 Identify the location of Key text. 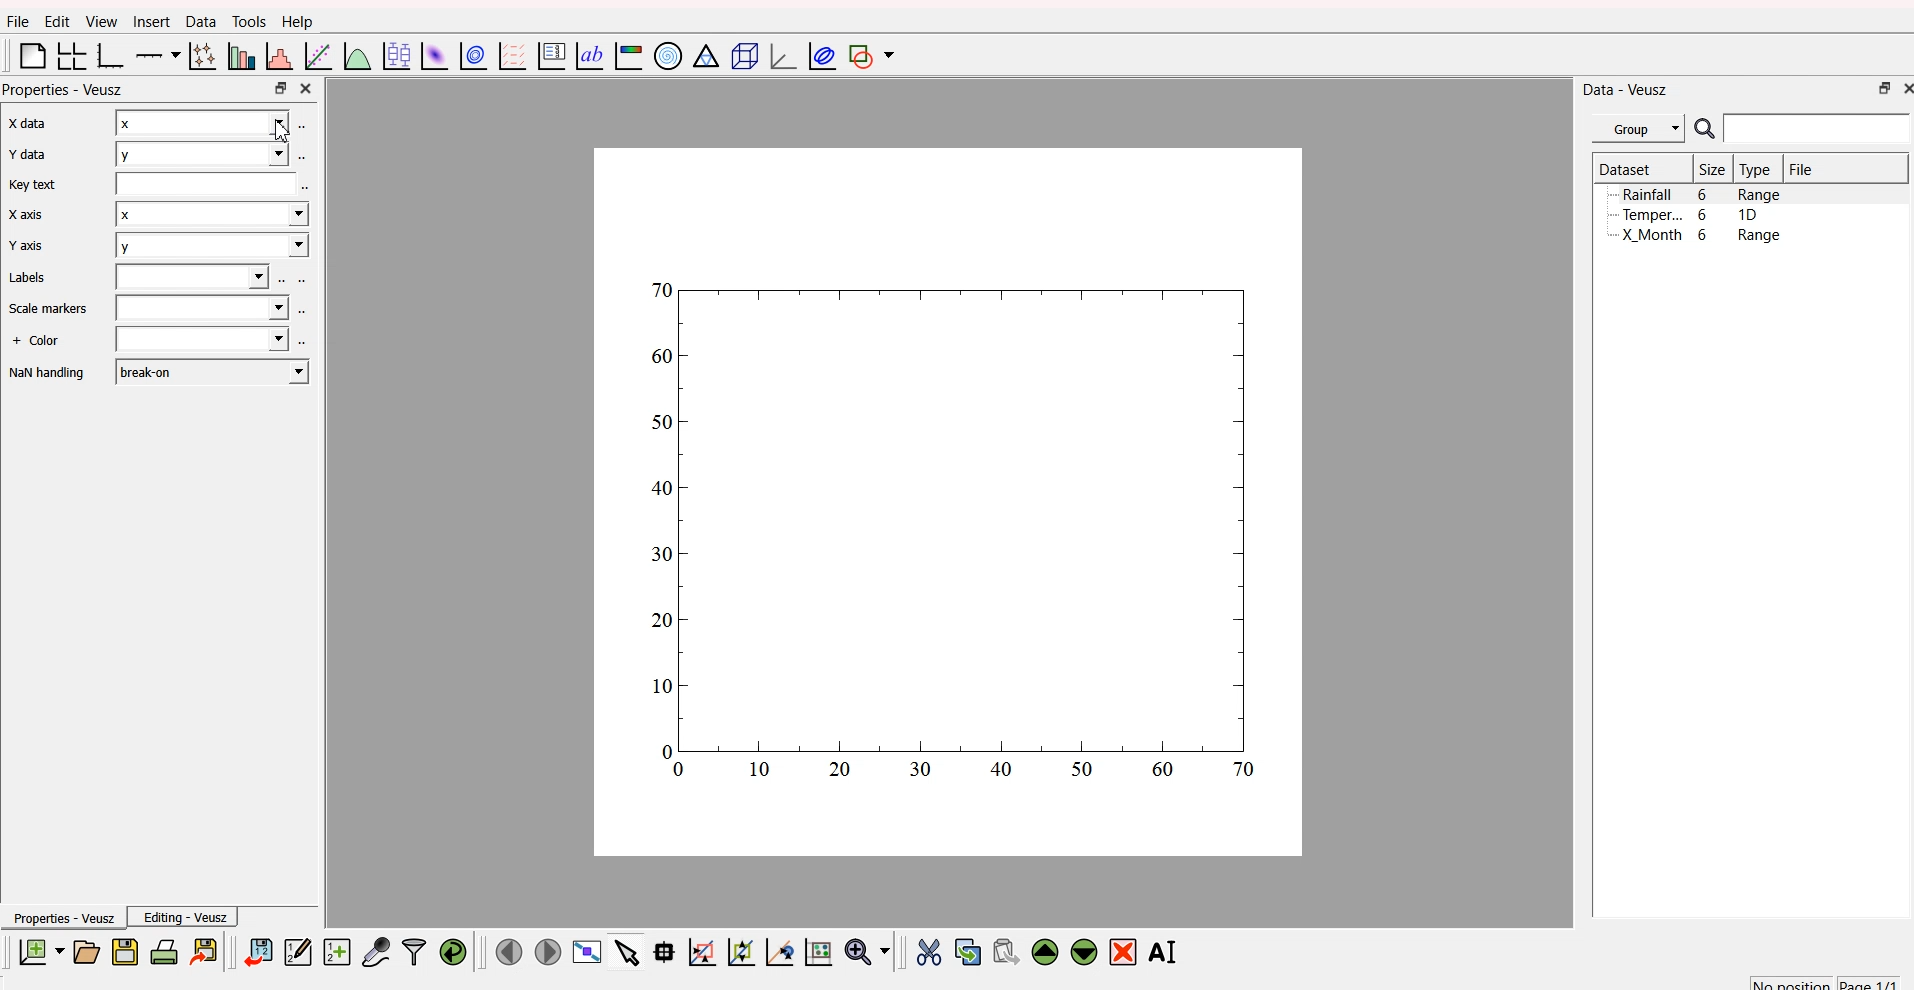
(34, 185).